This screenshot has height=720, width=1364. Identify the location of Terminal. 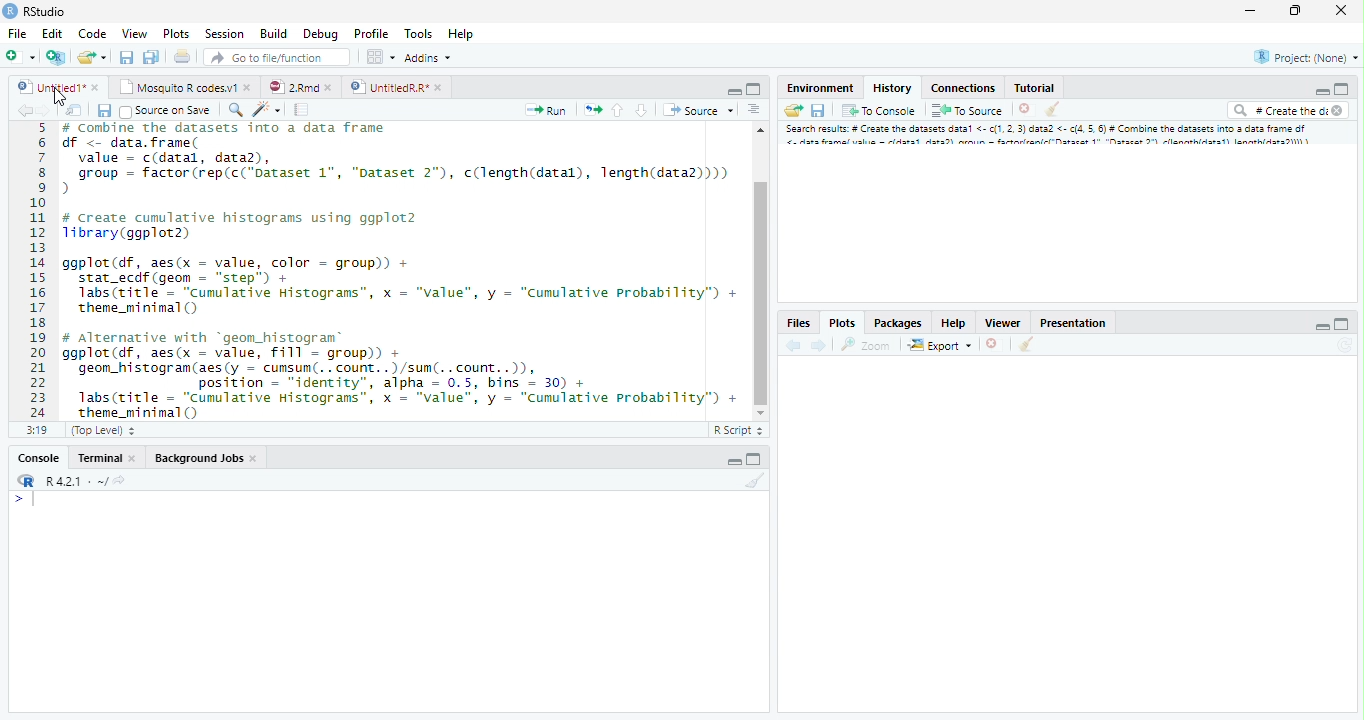
(107, 457).